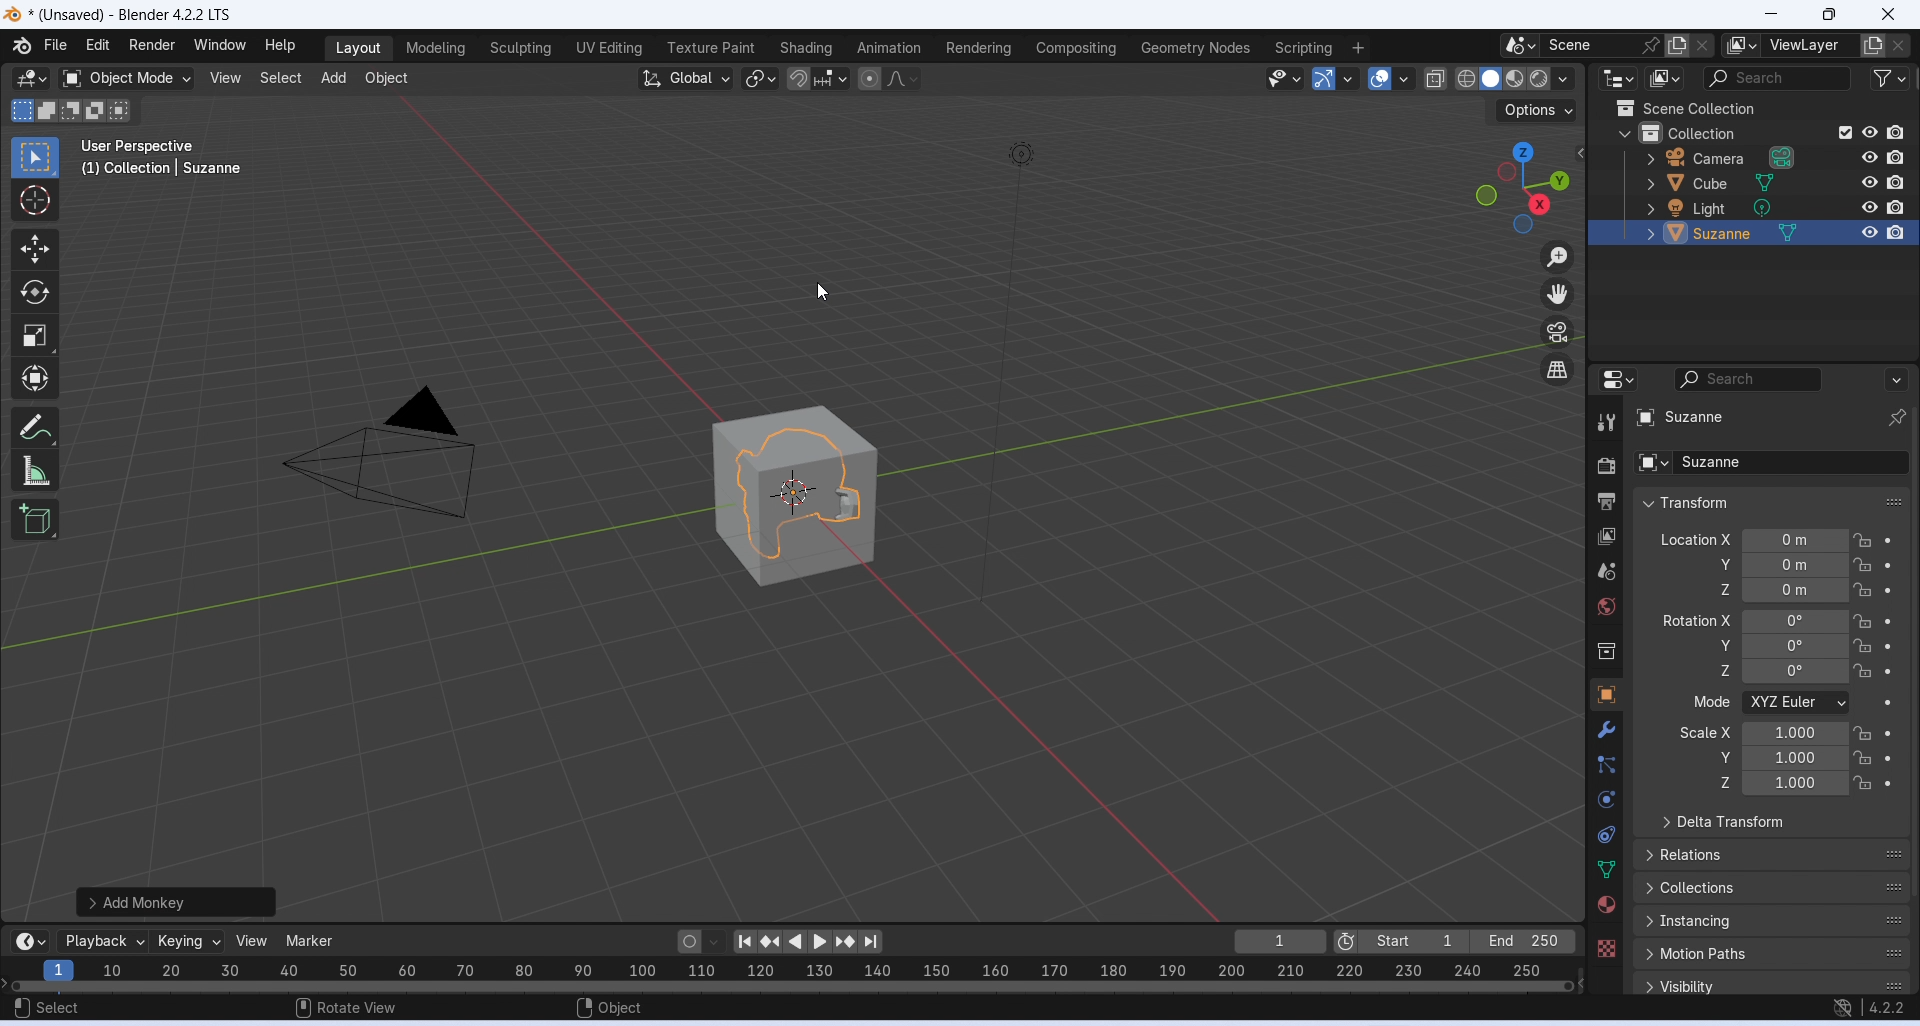  I want to click on hide in viewport, so click(1870, 157).